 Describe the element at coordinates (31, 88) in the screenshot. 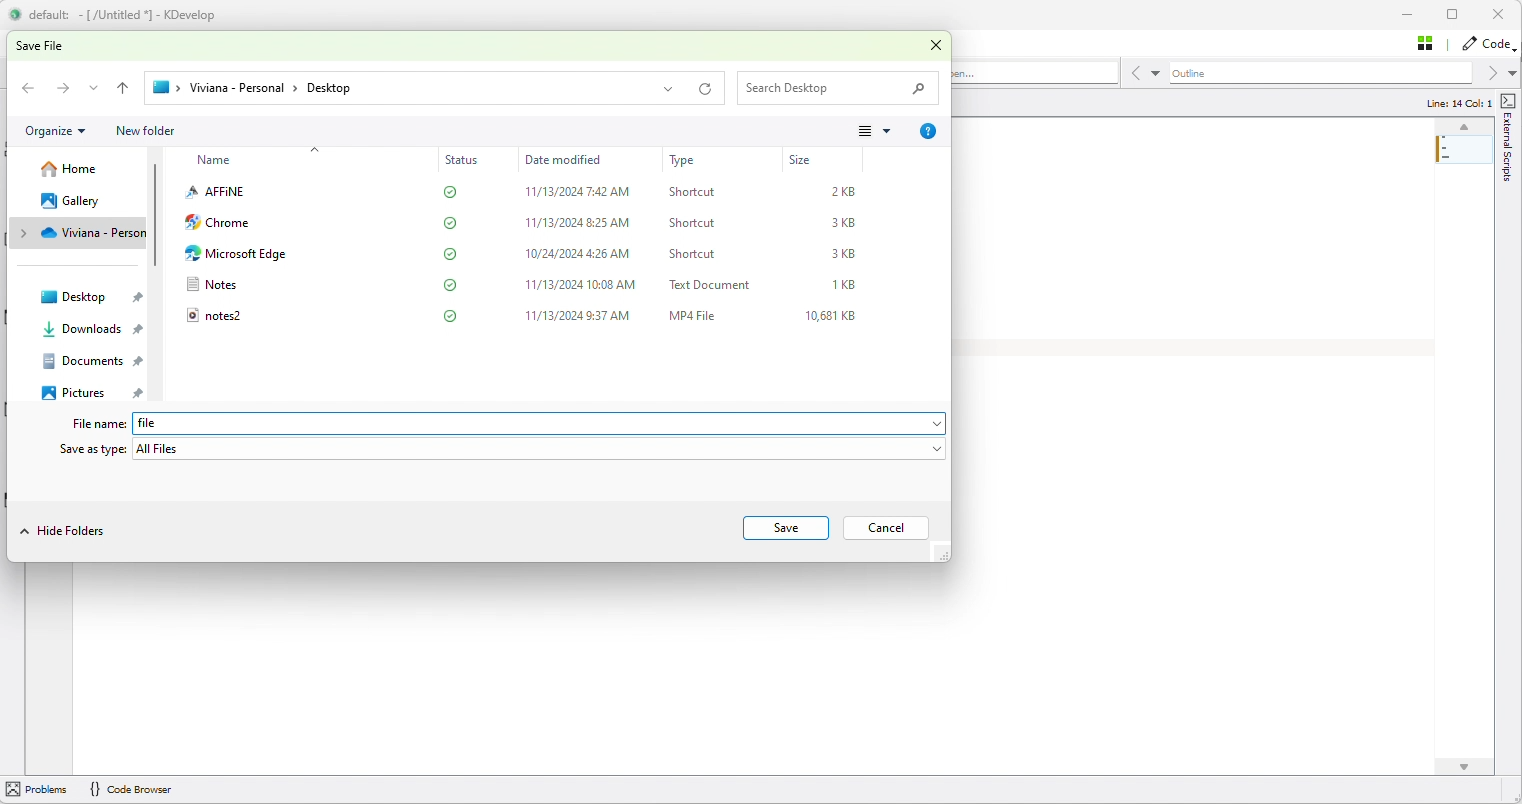

I see `Backward` at that location.